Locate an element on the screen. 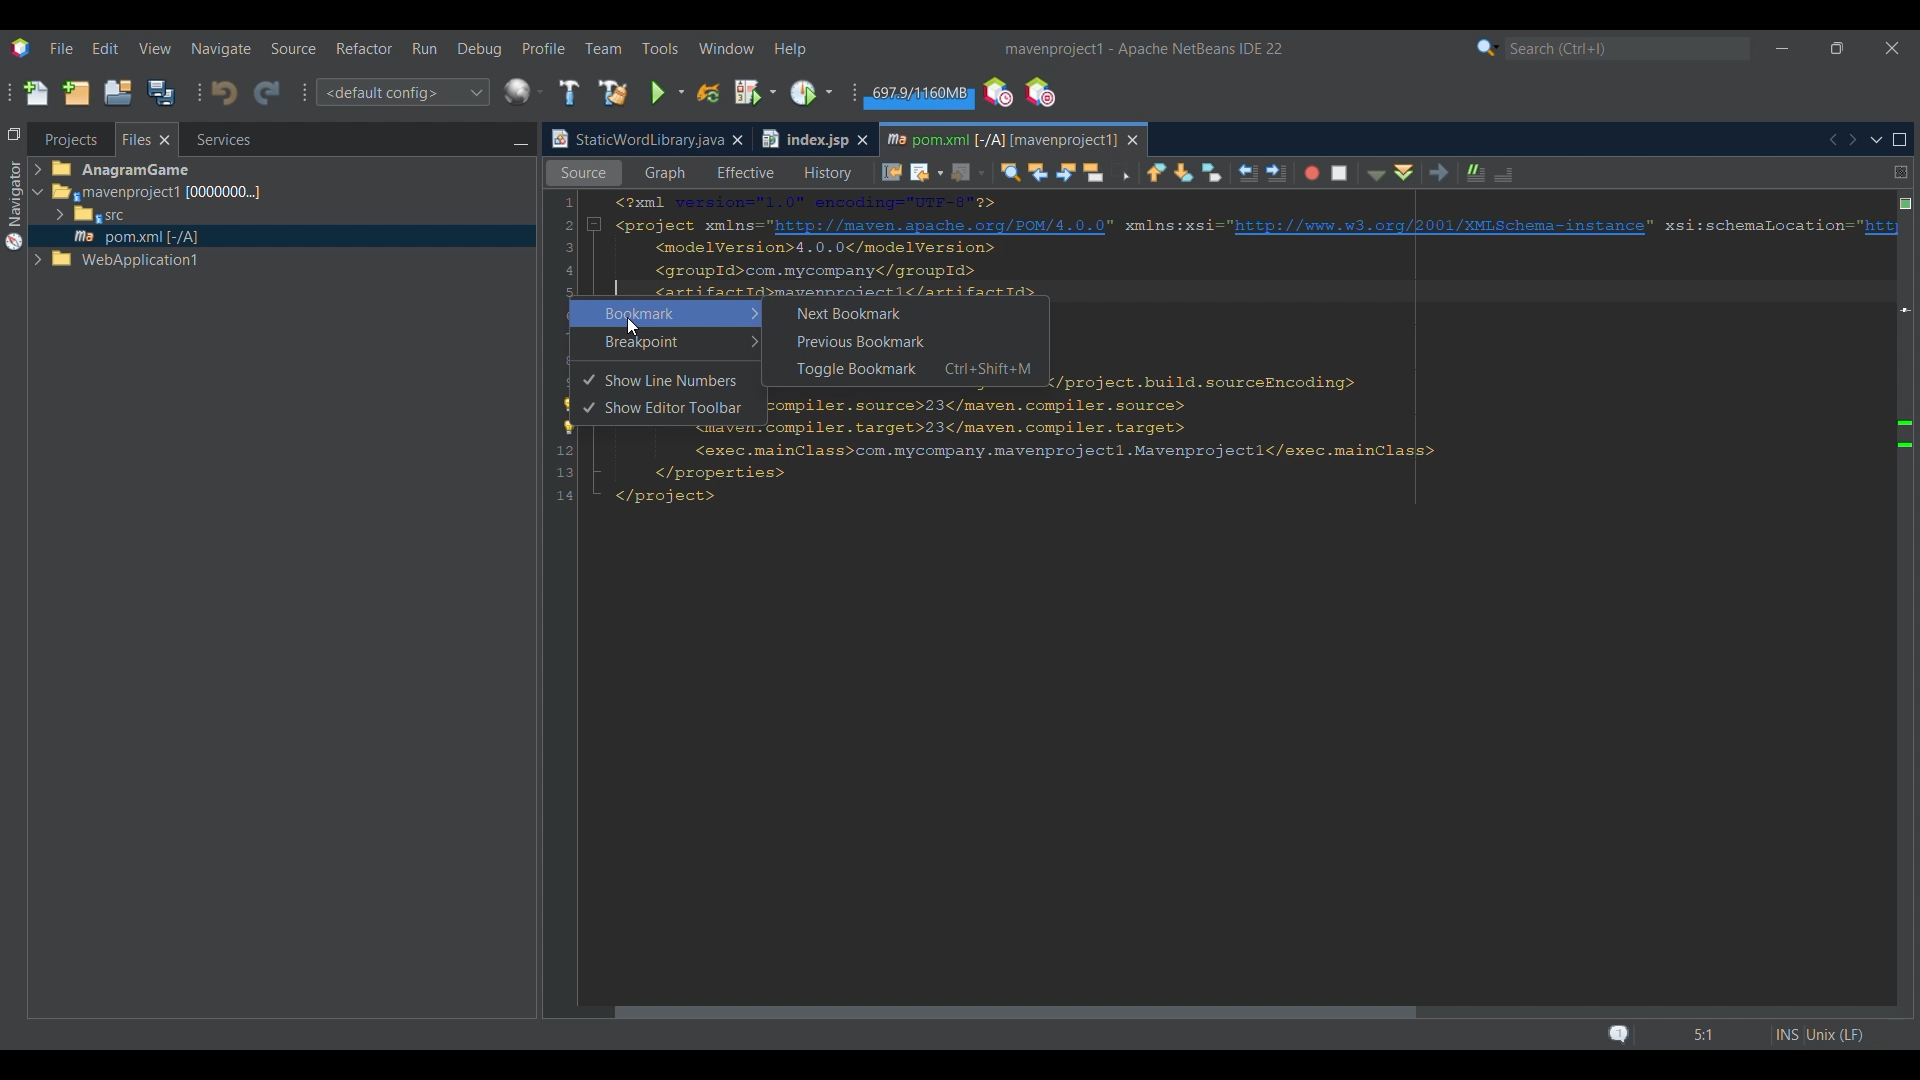 The width and height of the screenshot is (1920, 1080). Convert to release option after strict compatibility checks is located at coordinates (1906, 434).